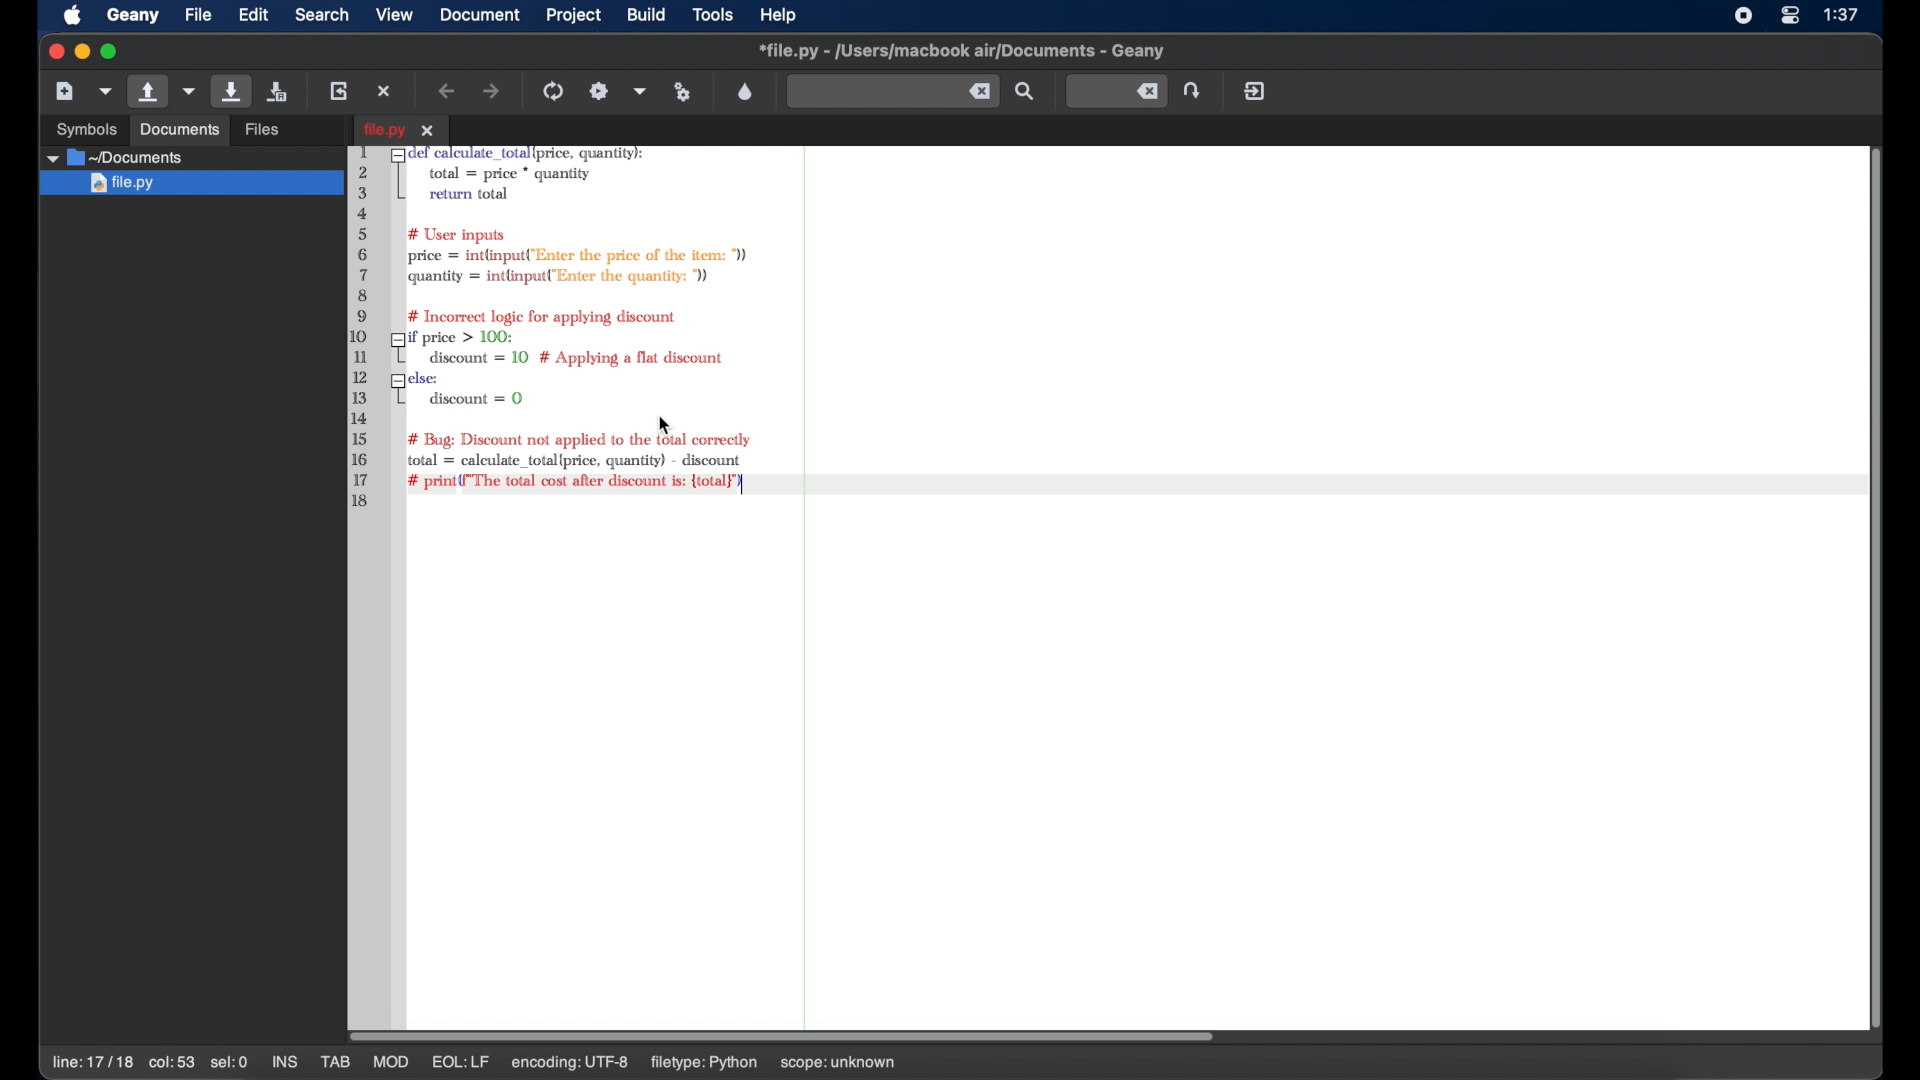 This screenshot has width=1920, height=1080. I want to click on quit geany, so click(1254, 90).